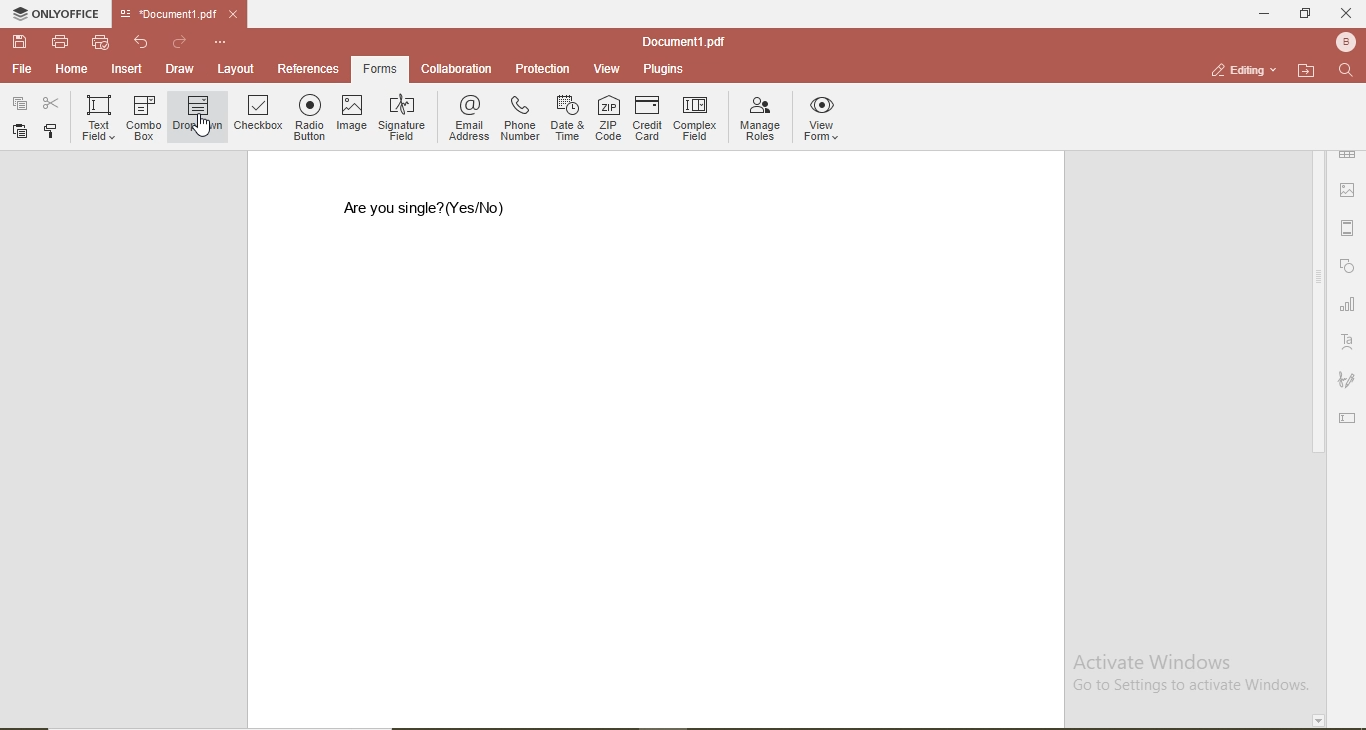 This screenshot has height=730, width=1366. I want to click on credit card, so click(649, 118).